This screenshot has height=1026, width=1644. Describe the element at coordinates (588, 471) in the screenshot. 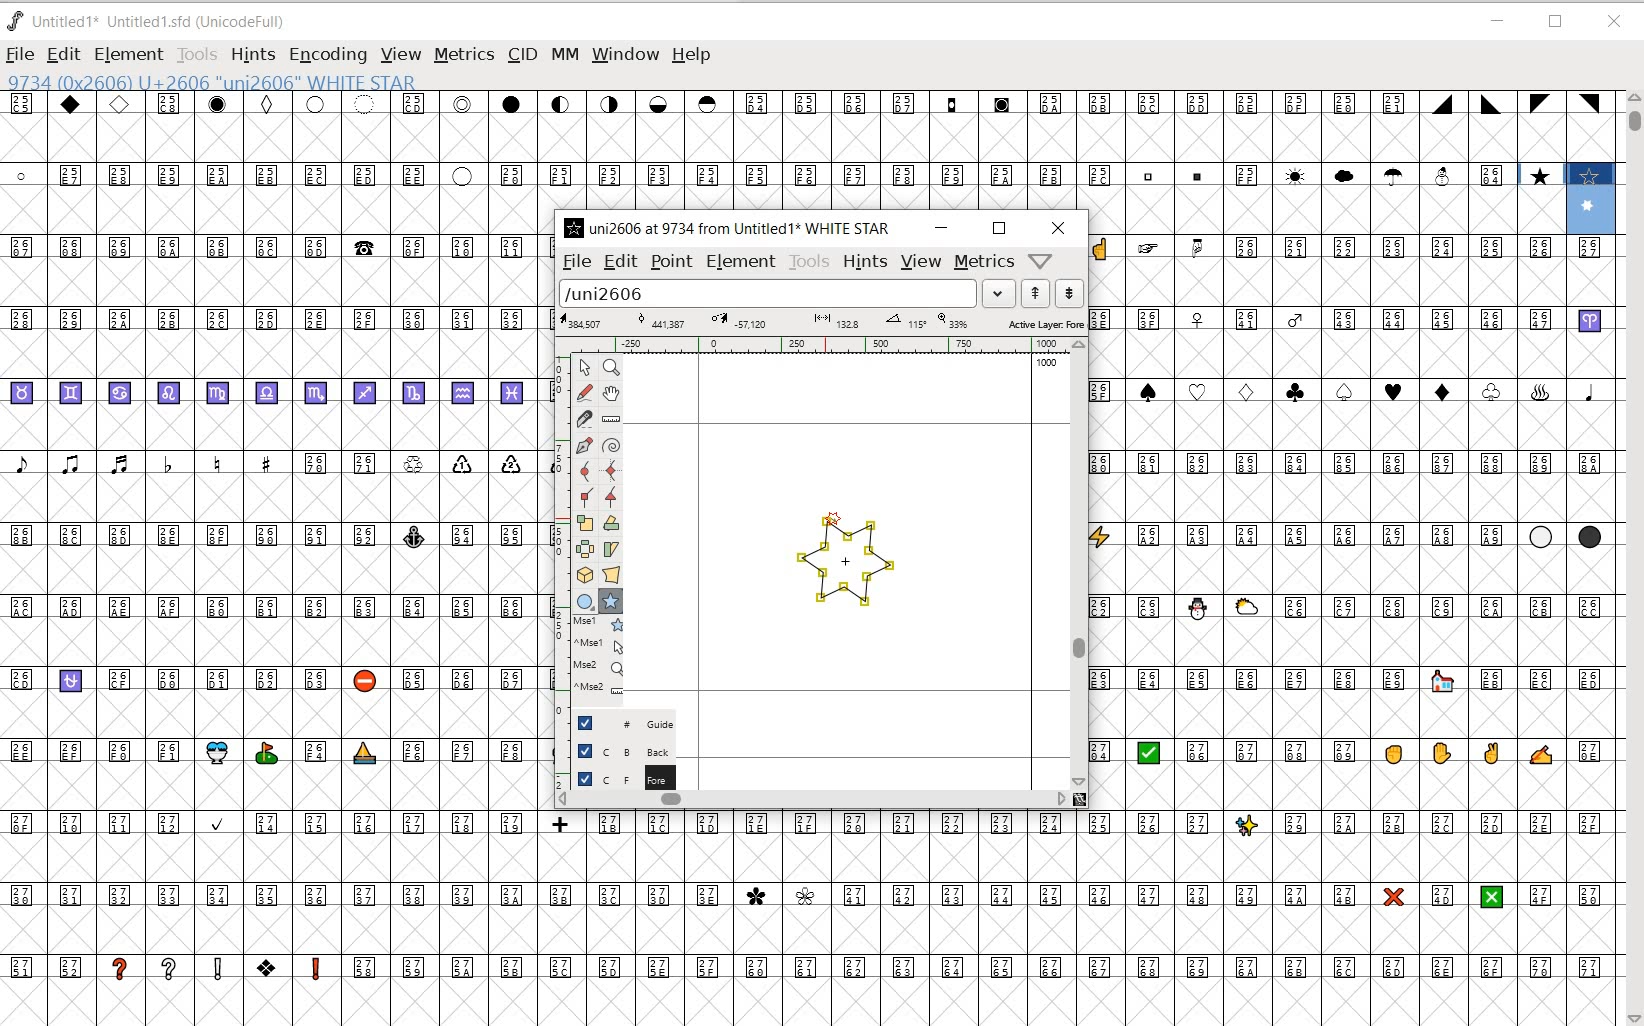

I see `ADD A CURVE POINT` at that location.